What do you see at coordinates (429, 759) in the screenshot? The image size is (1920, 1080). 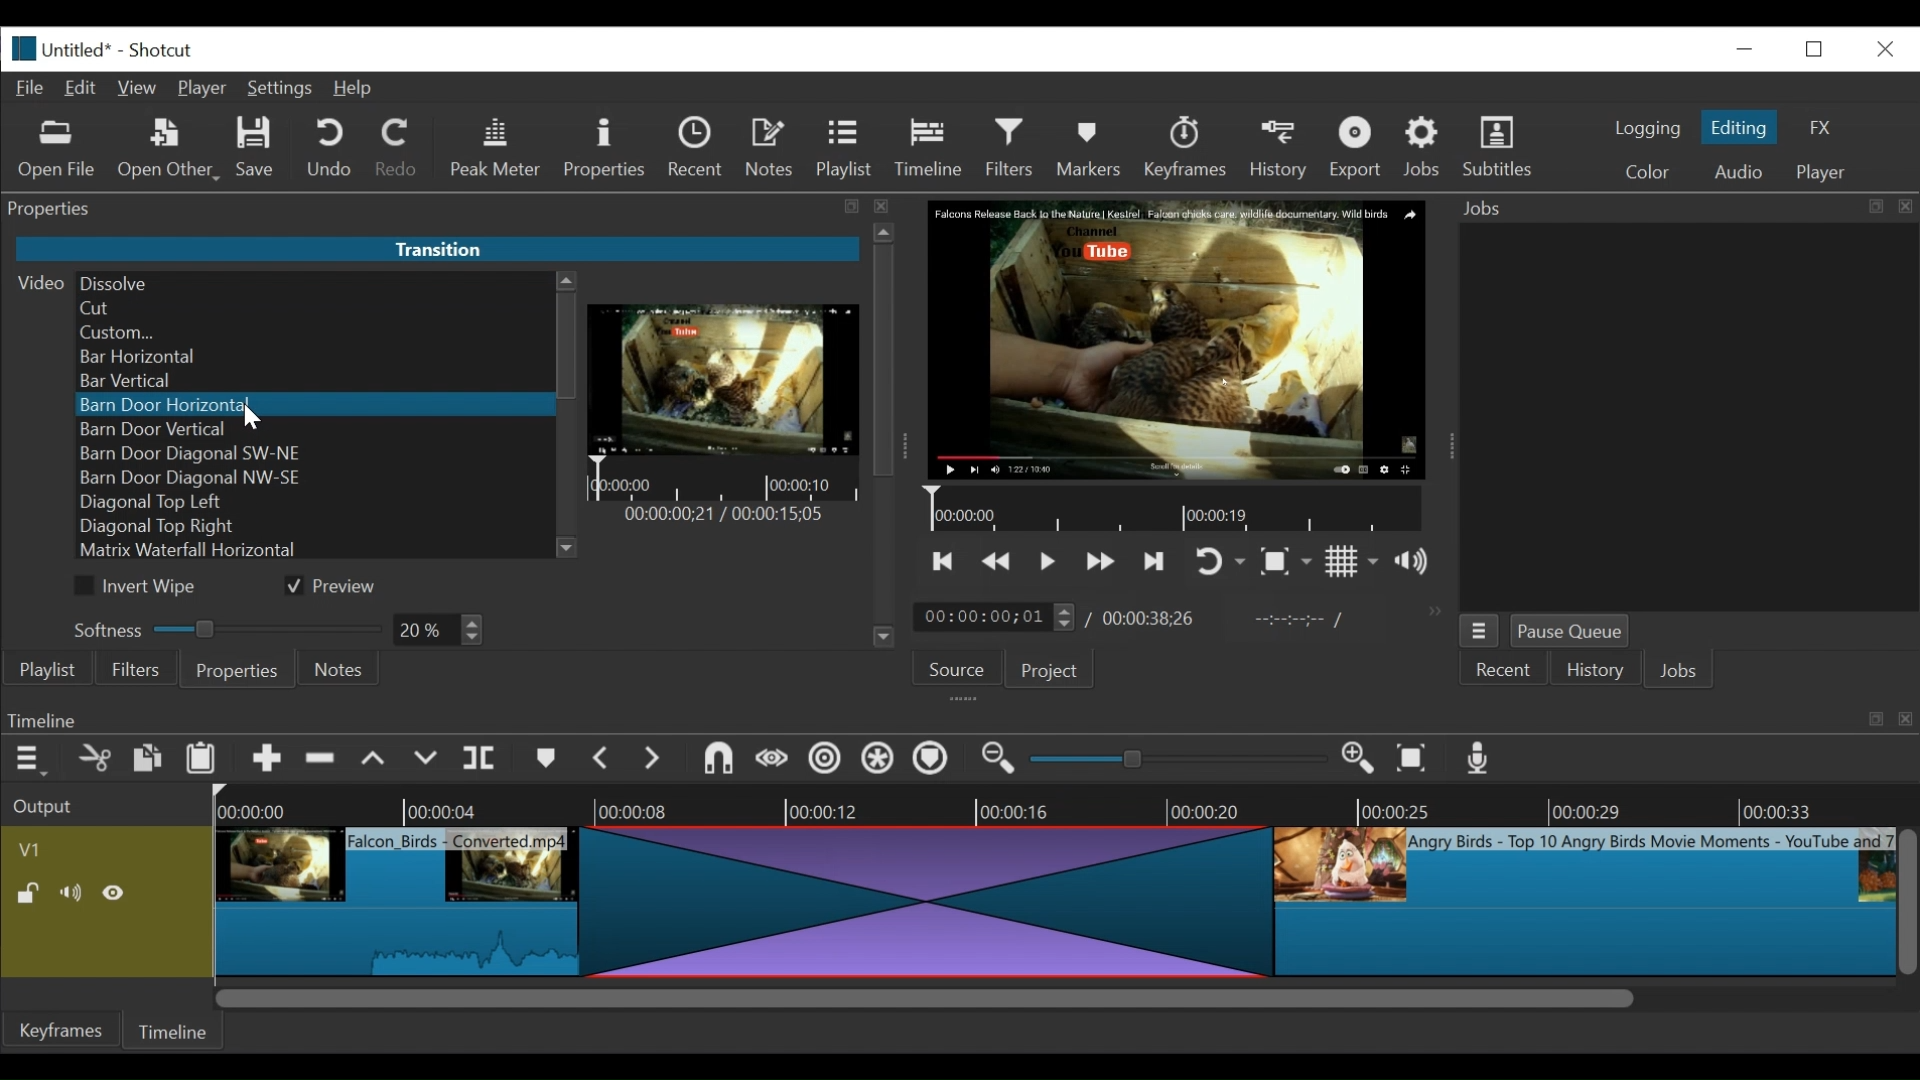 I see `overwrite` at bounding box center [429, 759].